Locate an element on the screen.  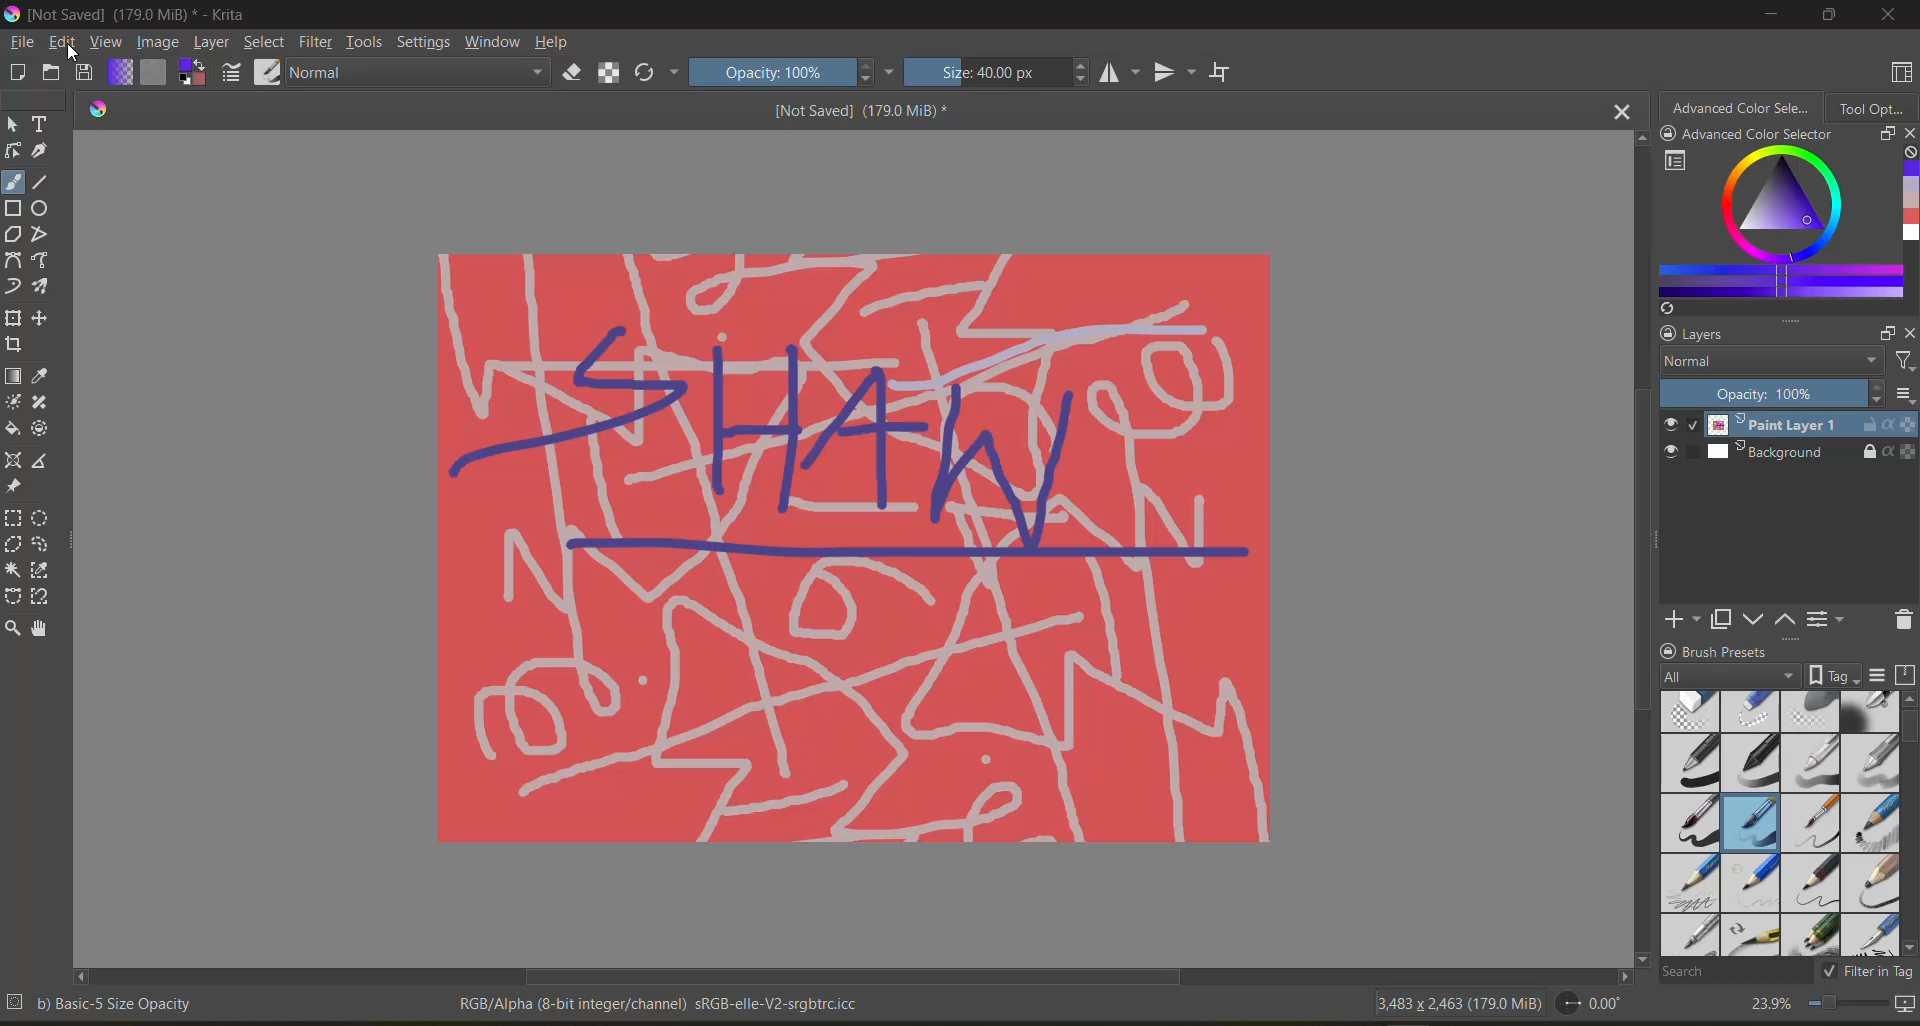
type tool is located at coordinates (42, 124).